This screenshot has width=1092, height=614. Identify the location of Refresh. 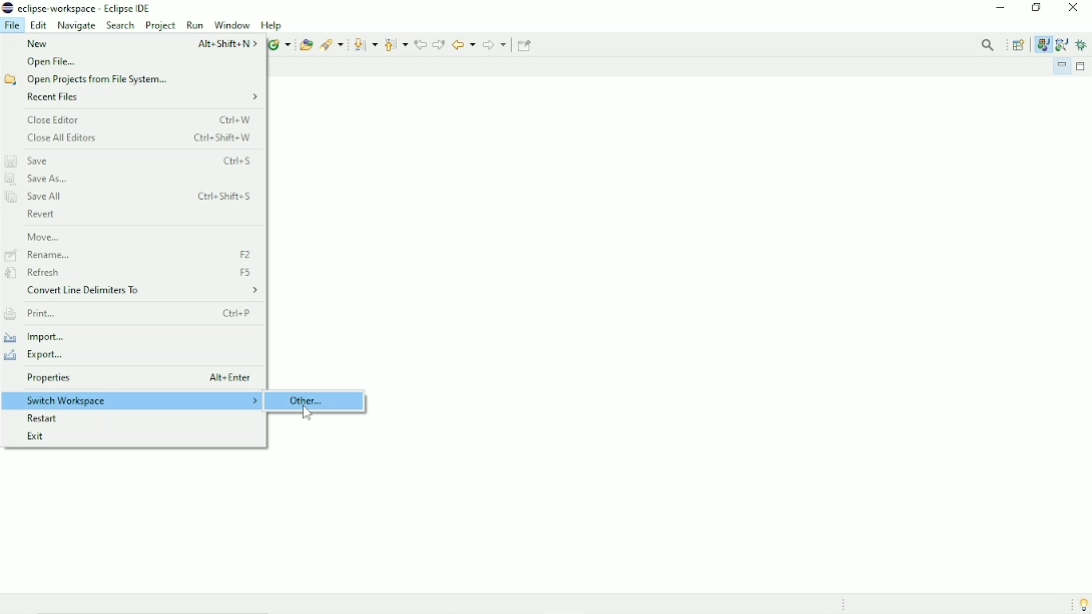
(134, 273).